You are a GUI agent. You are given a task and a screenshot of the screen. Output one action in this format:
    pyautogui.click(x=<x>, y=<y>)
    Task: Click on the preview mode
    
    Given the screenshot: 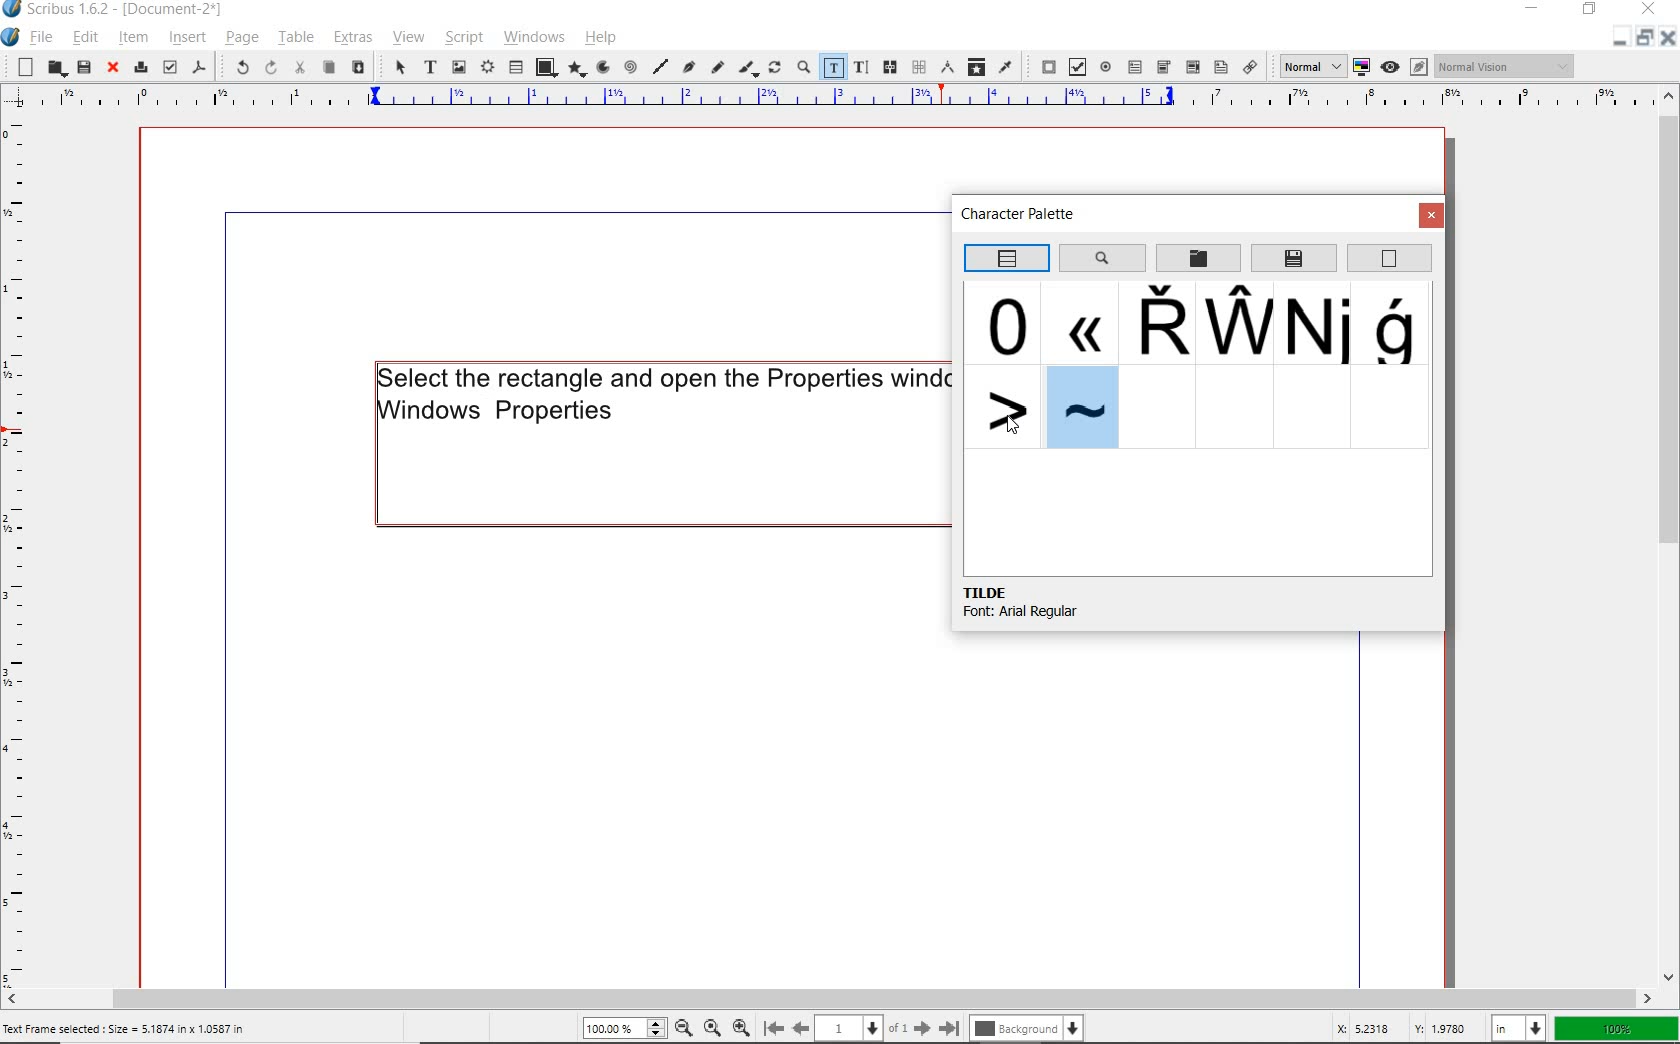 What is the action you would take?
    pyautogui.click(x=1404, y=67)
    